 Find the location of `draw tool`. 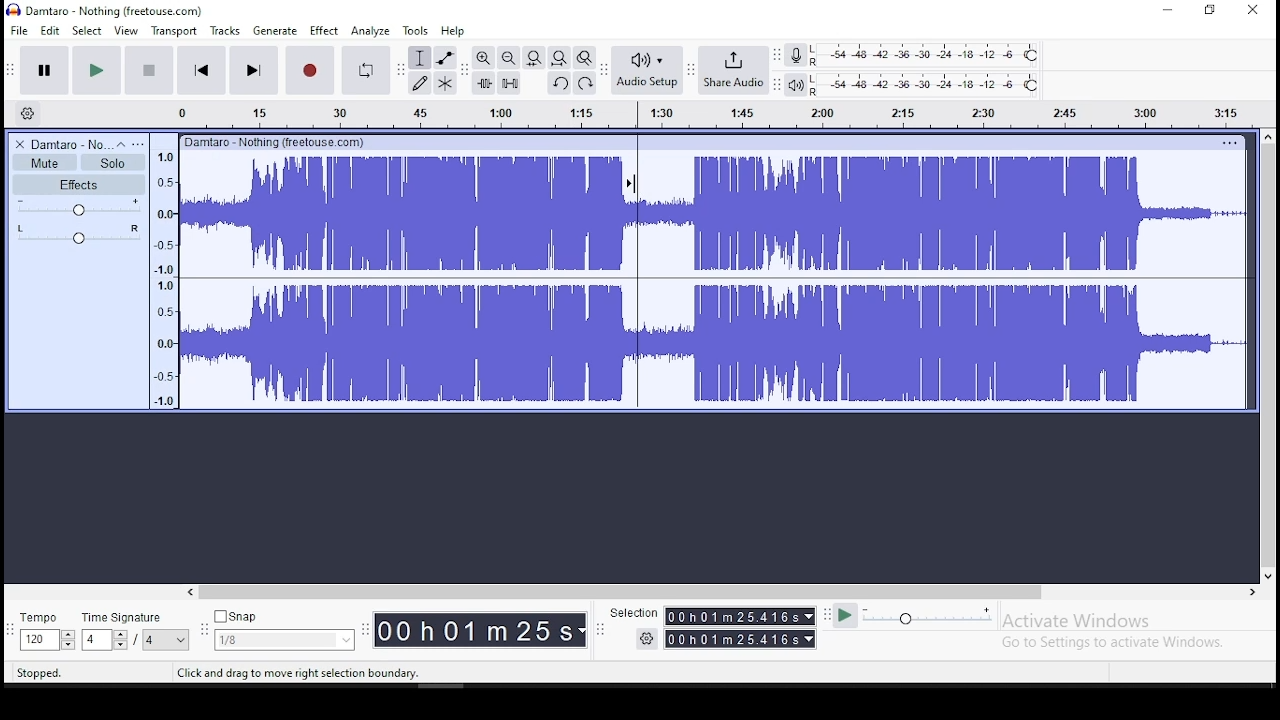

draw tool is located at coordinates (419, 83).